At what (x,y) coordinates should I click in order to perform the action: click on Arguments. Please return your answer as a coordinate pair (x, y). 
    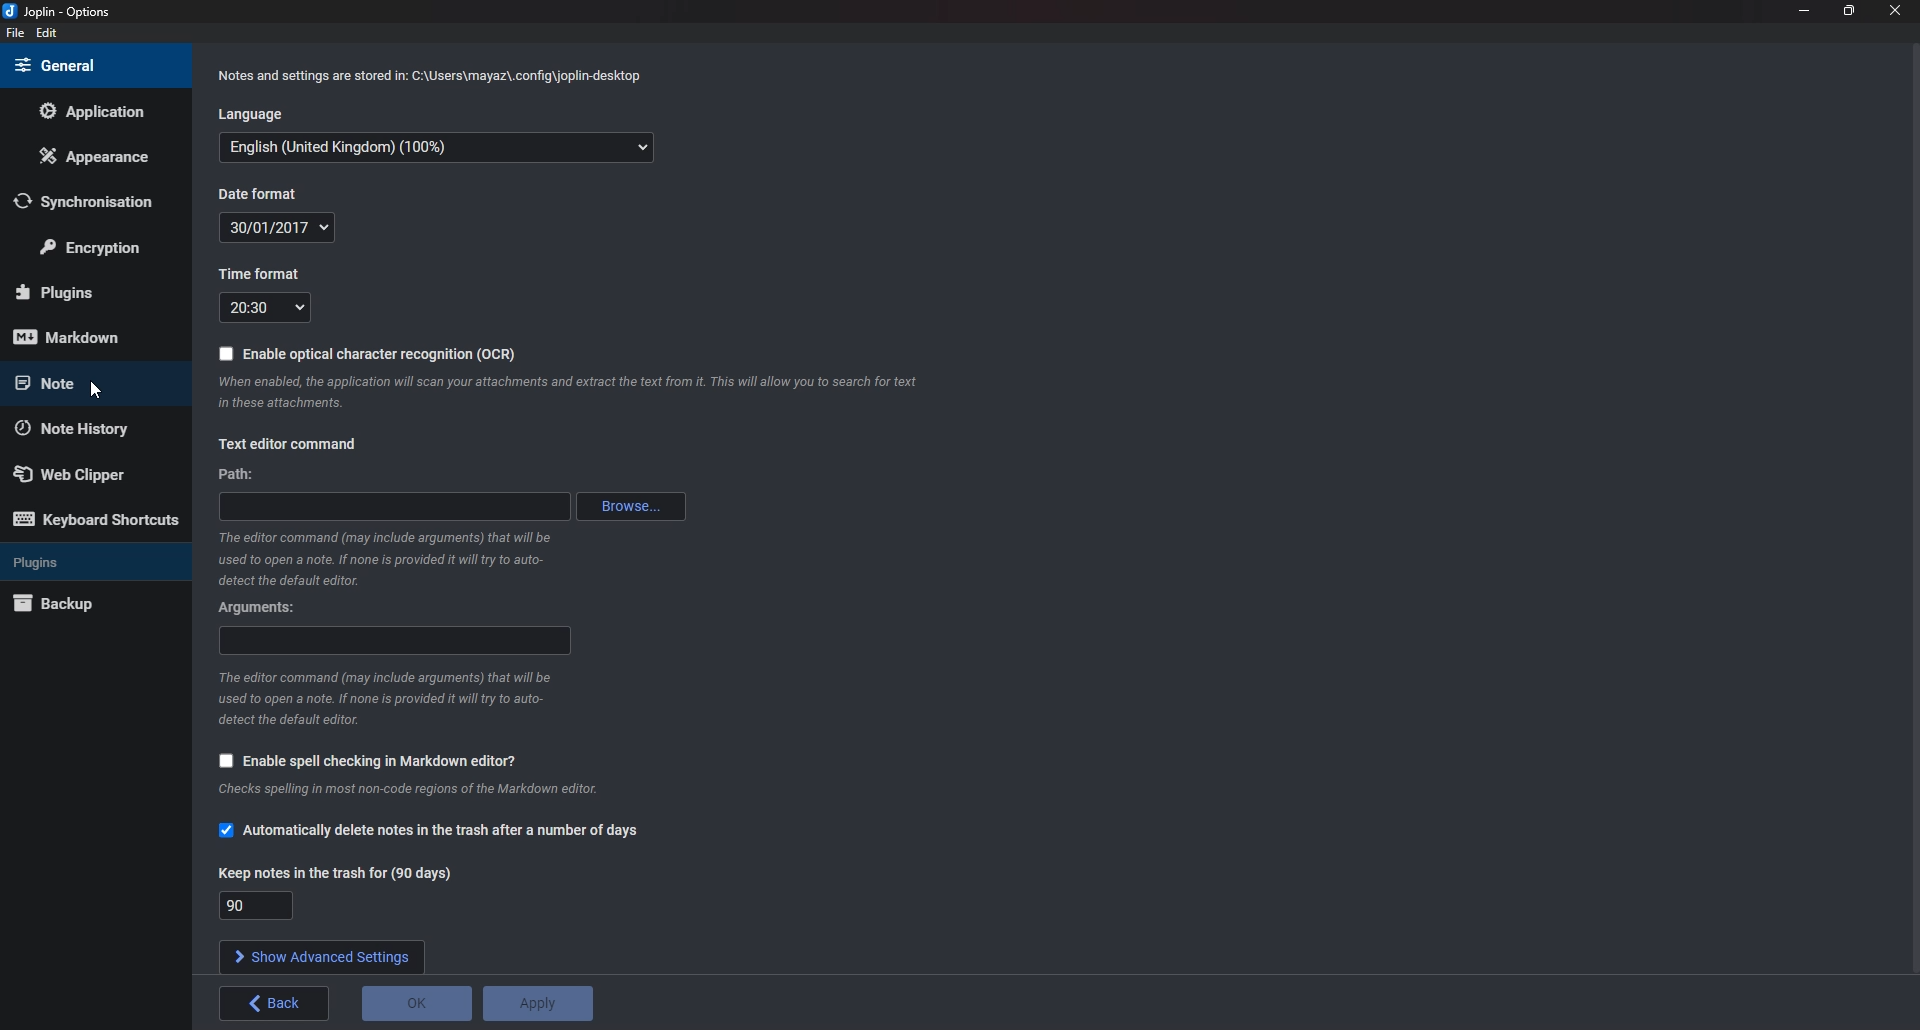
    Looking at the image, I should click on (396, 639).